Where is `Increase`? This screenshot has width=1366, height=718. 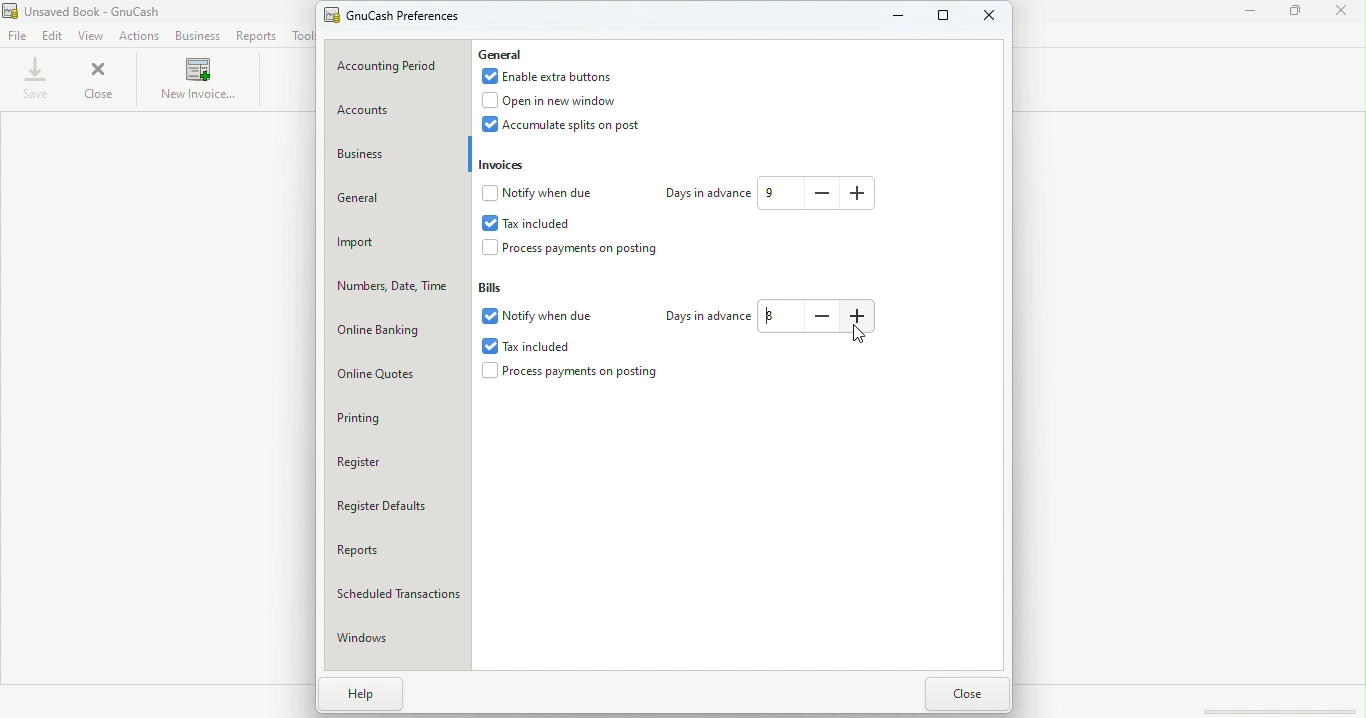
Increase is located at coordinates (858, 192).